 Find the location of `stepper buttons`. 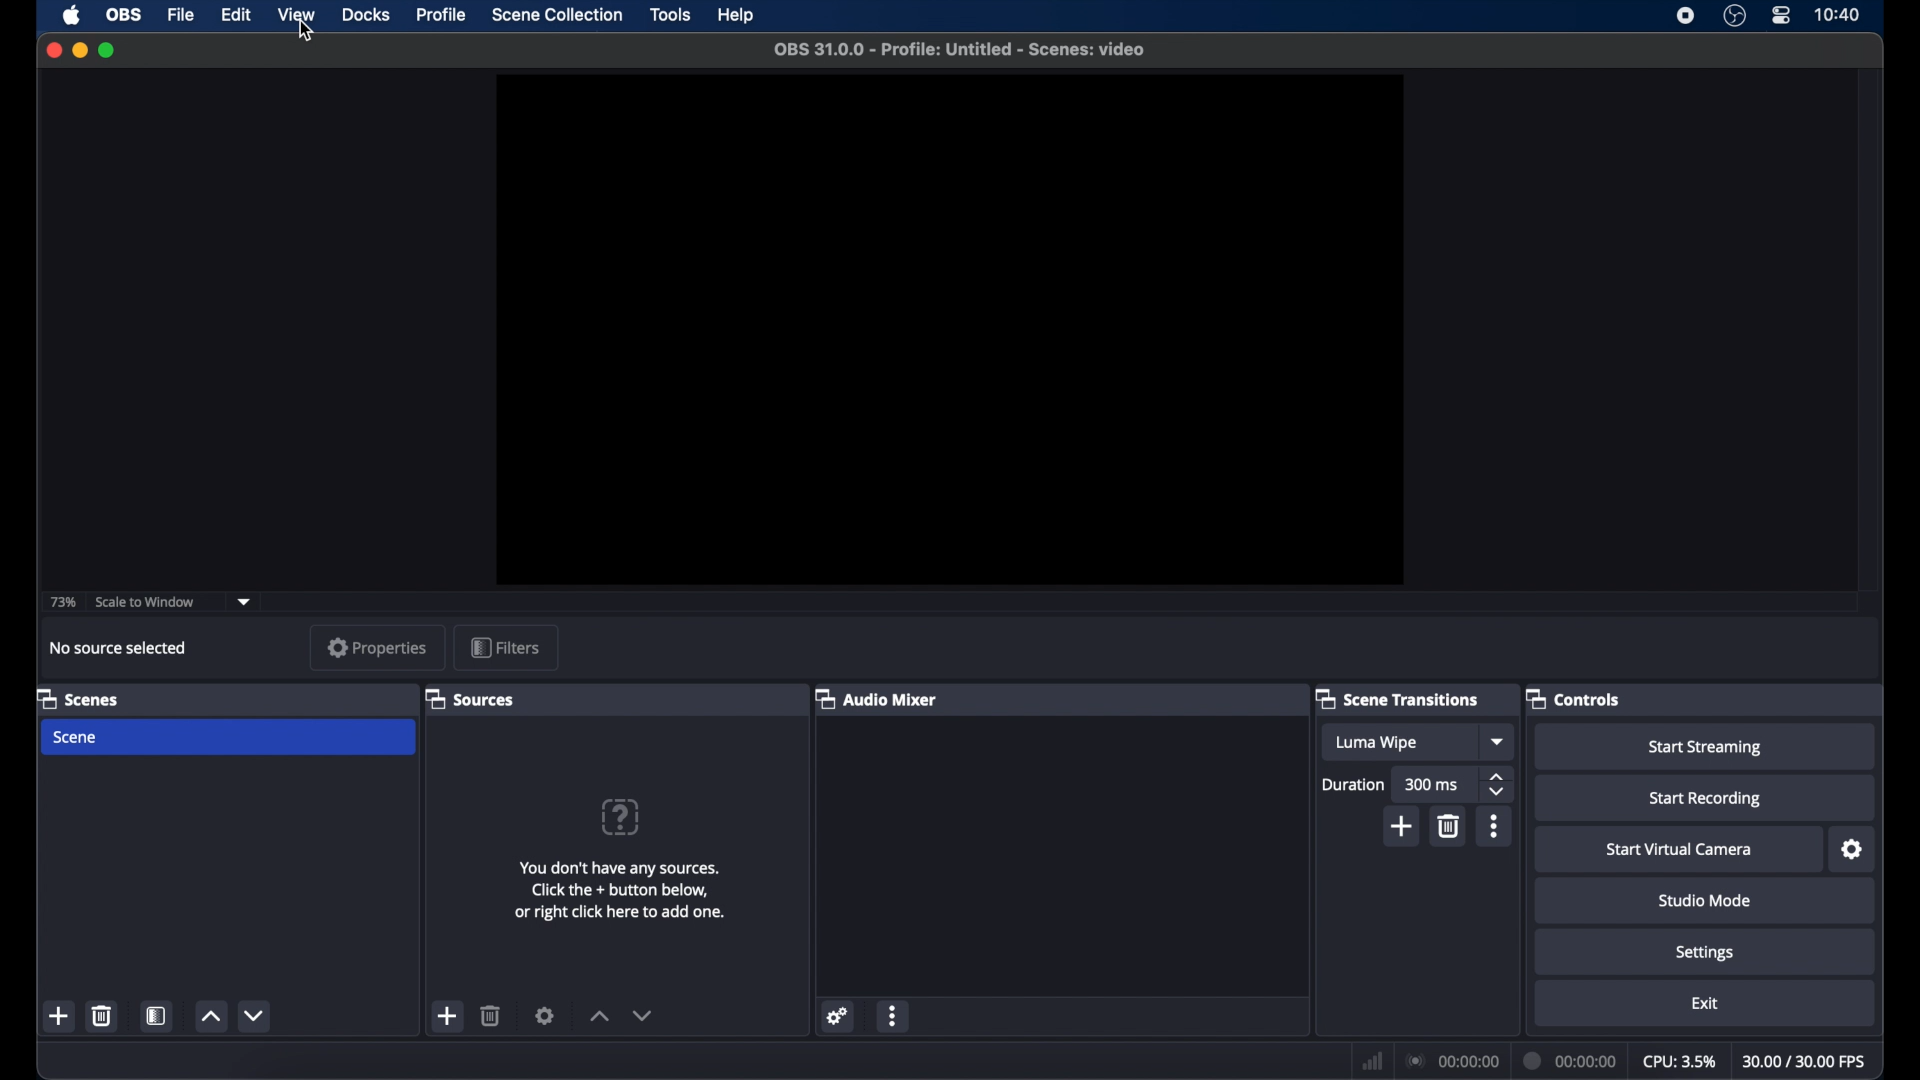

stepper buttons is located at coordinates (1498, 782).